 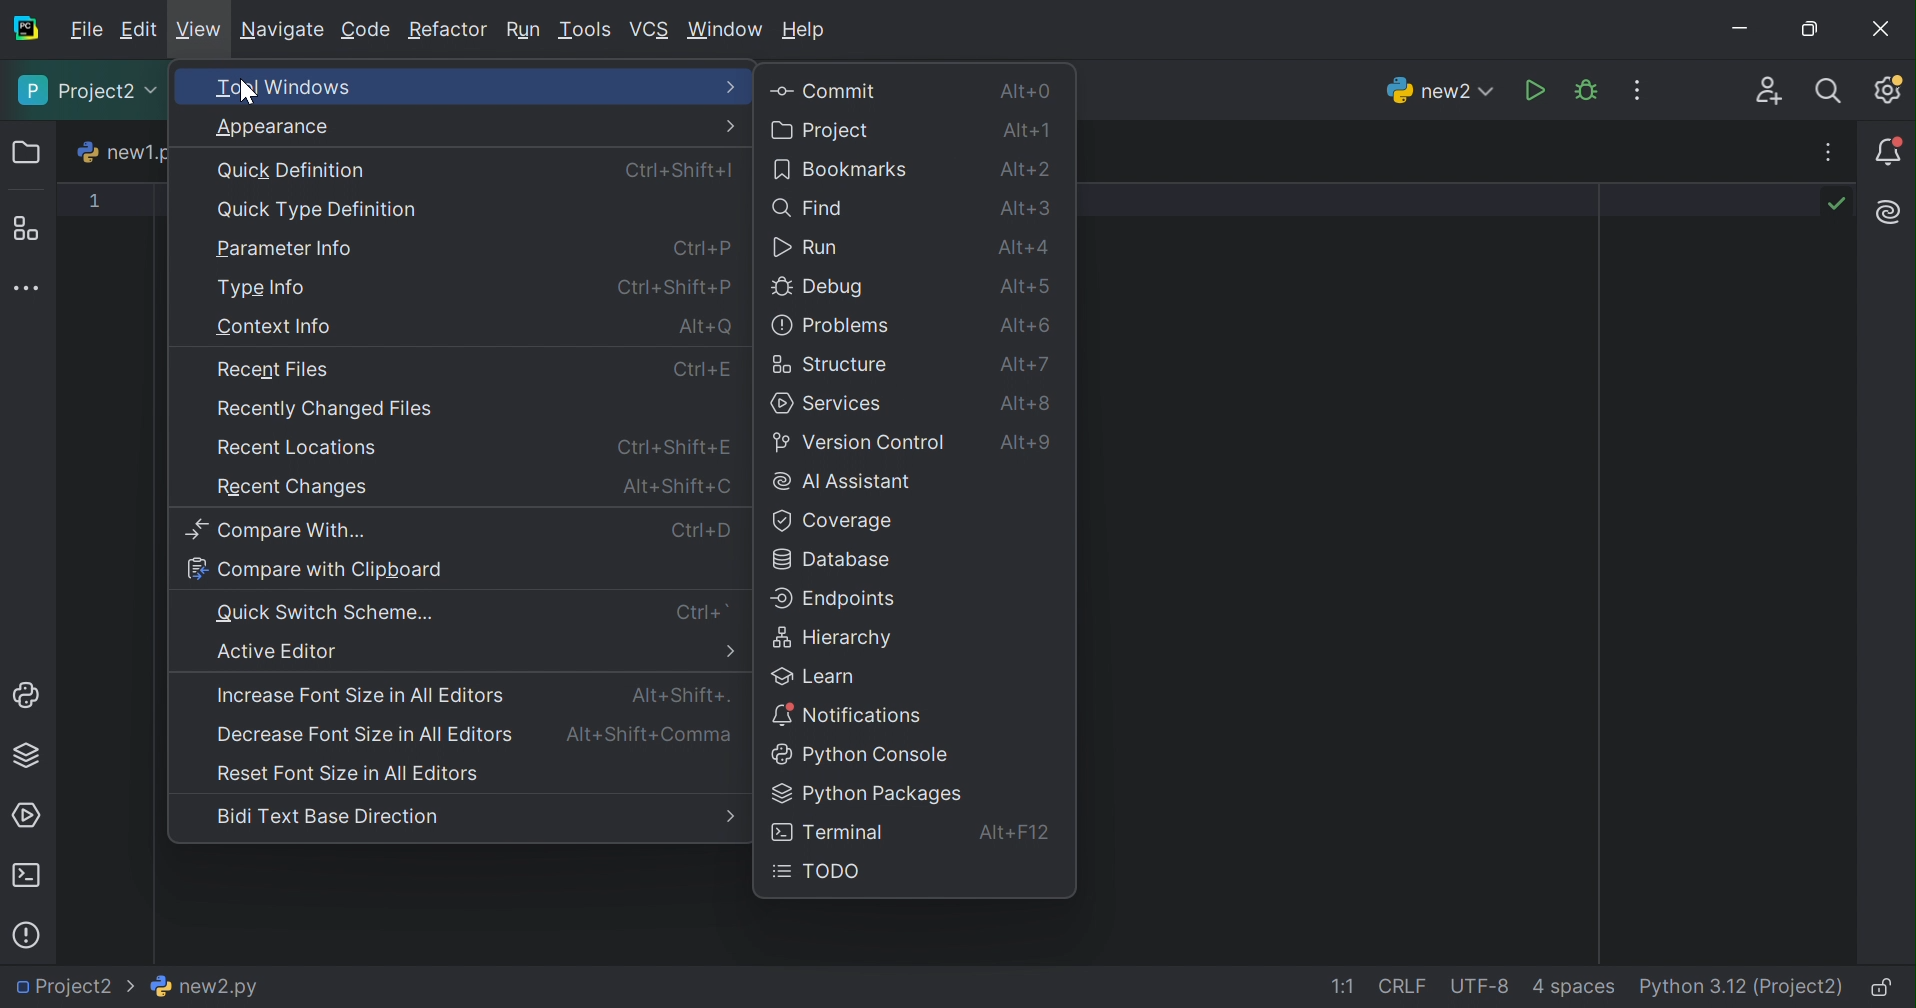 I want to click on Services, so click(x=826, y=403).